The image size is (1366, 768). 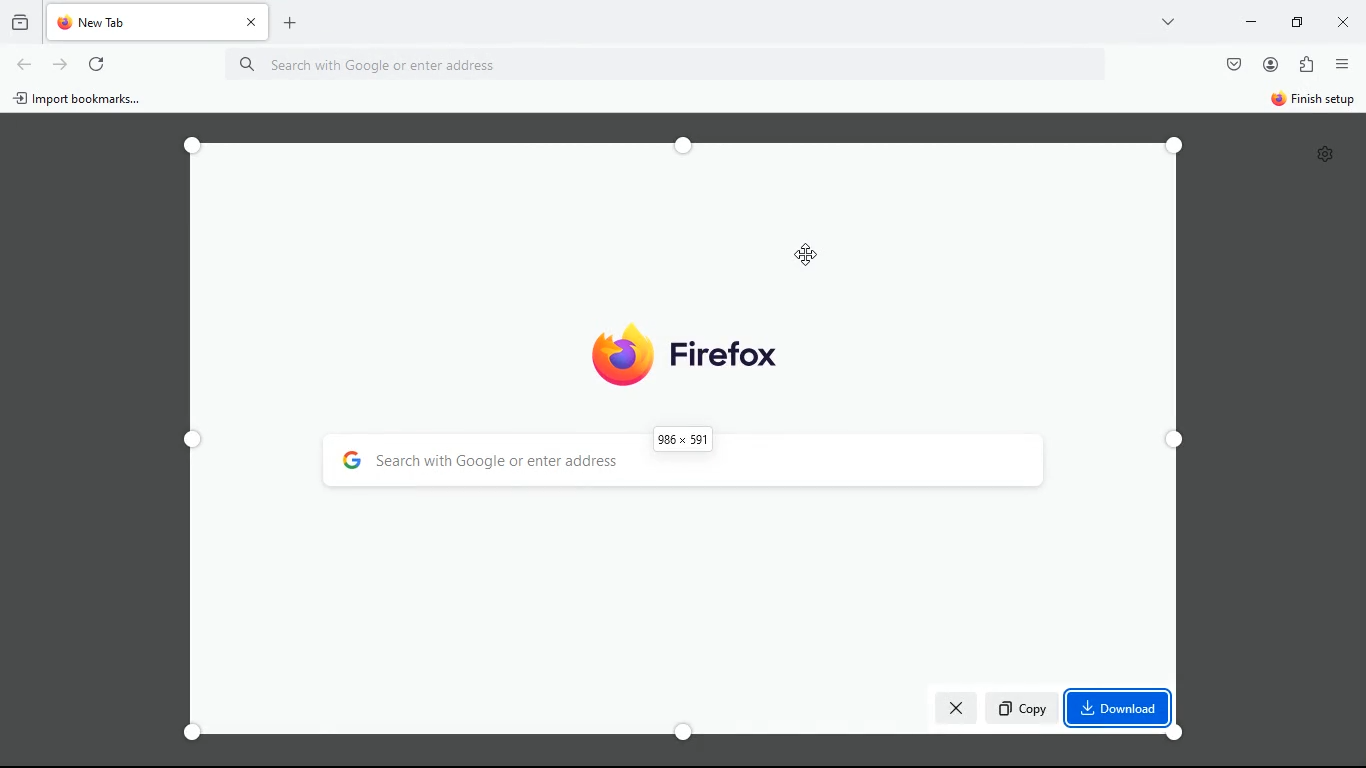 I want to click on Cursor, so click(x=808, y=255).